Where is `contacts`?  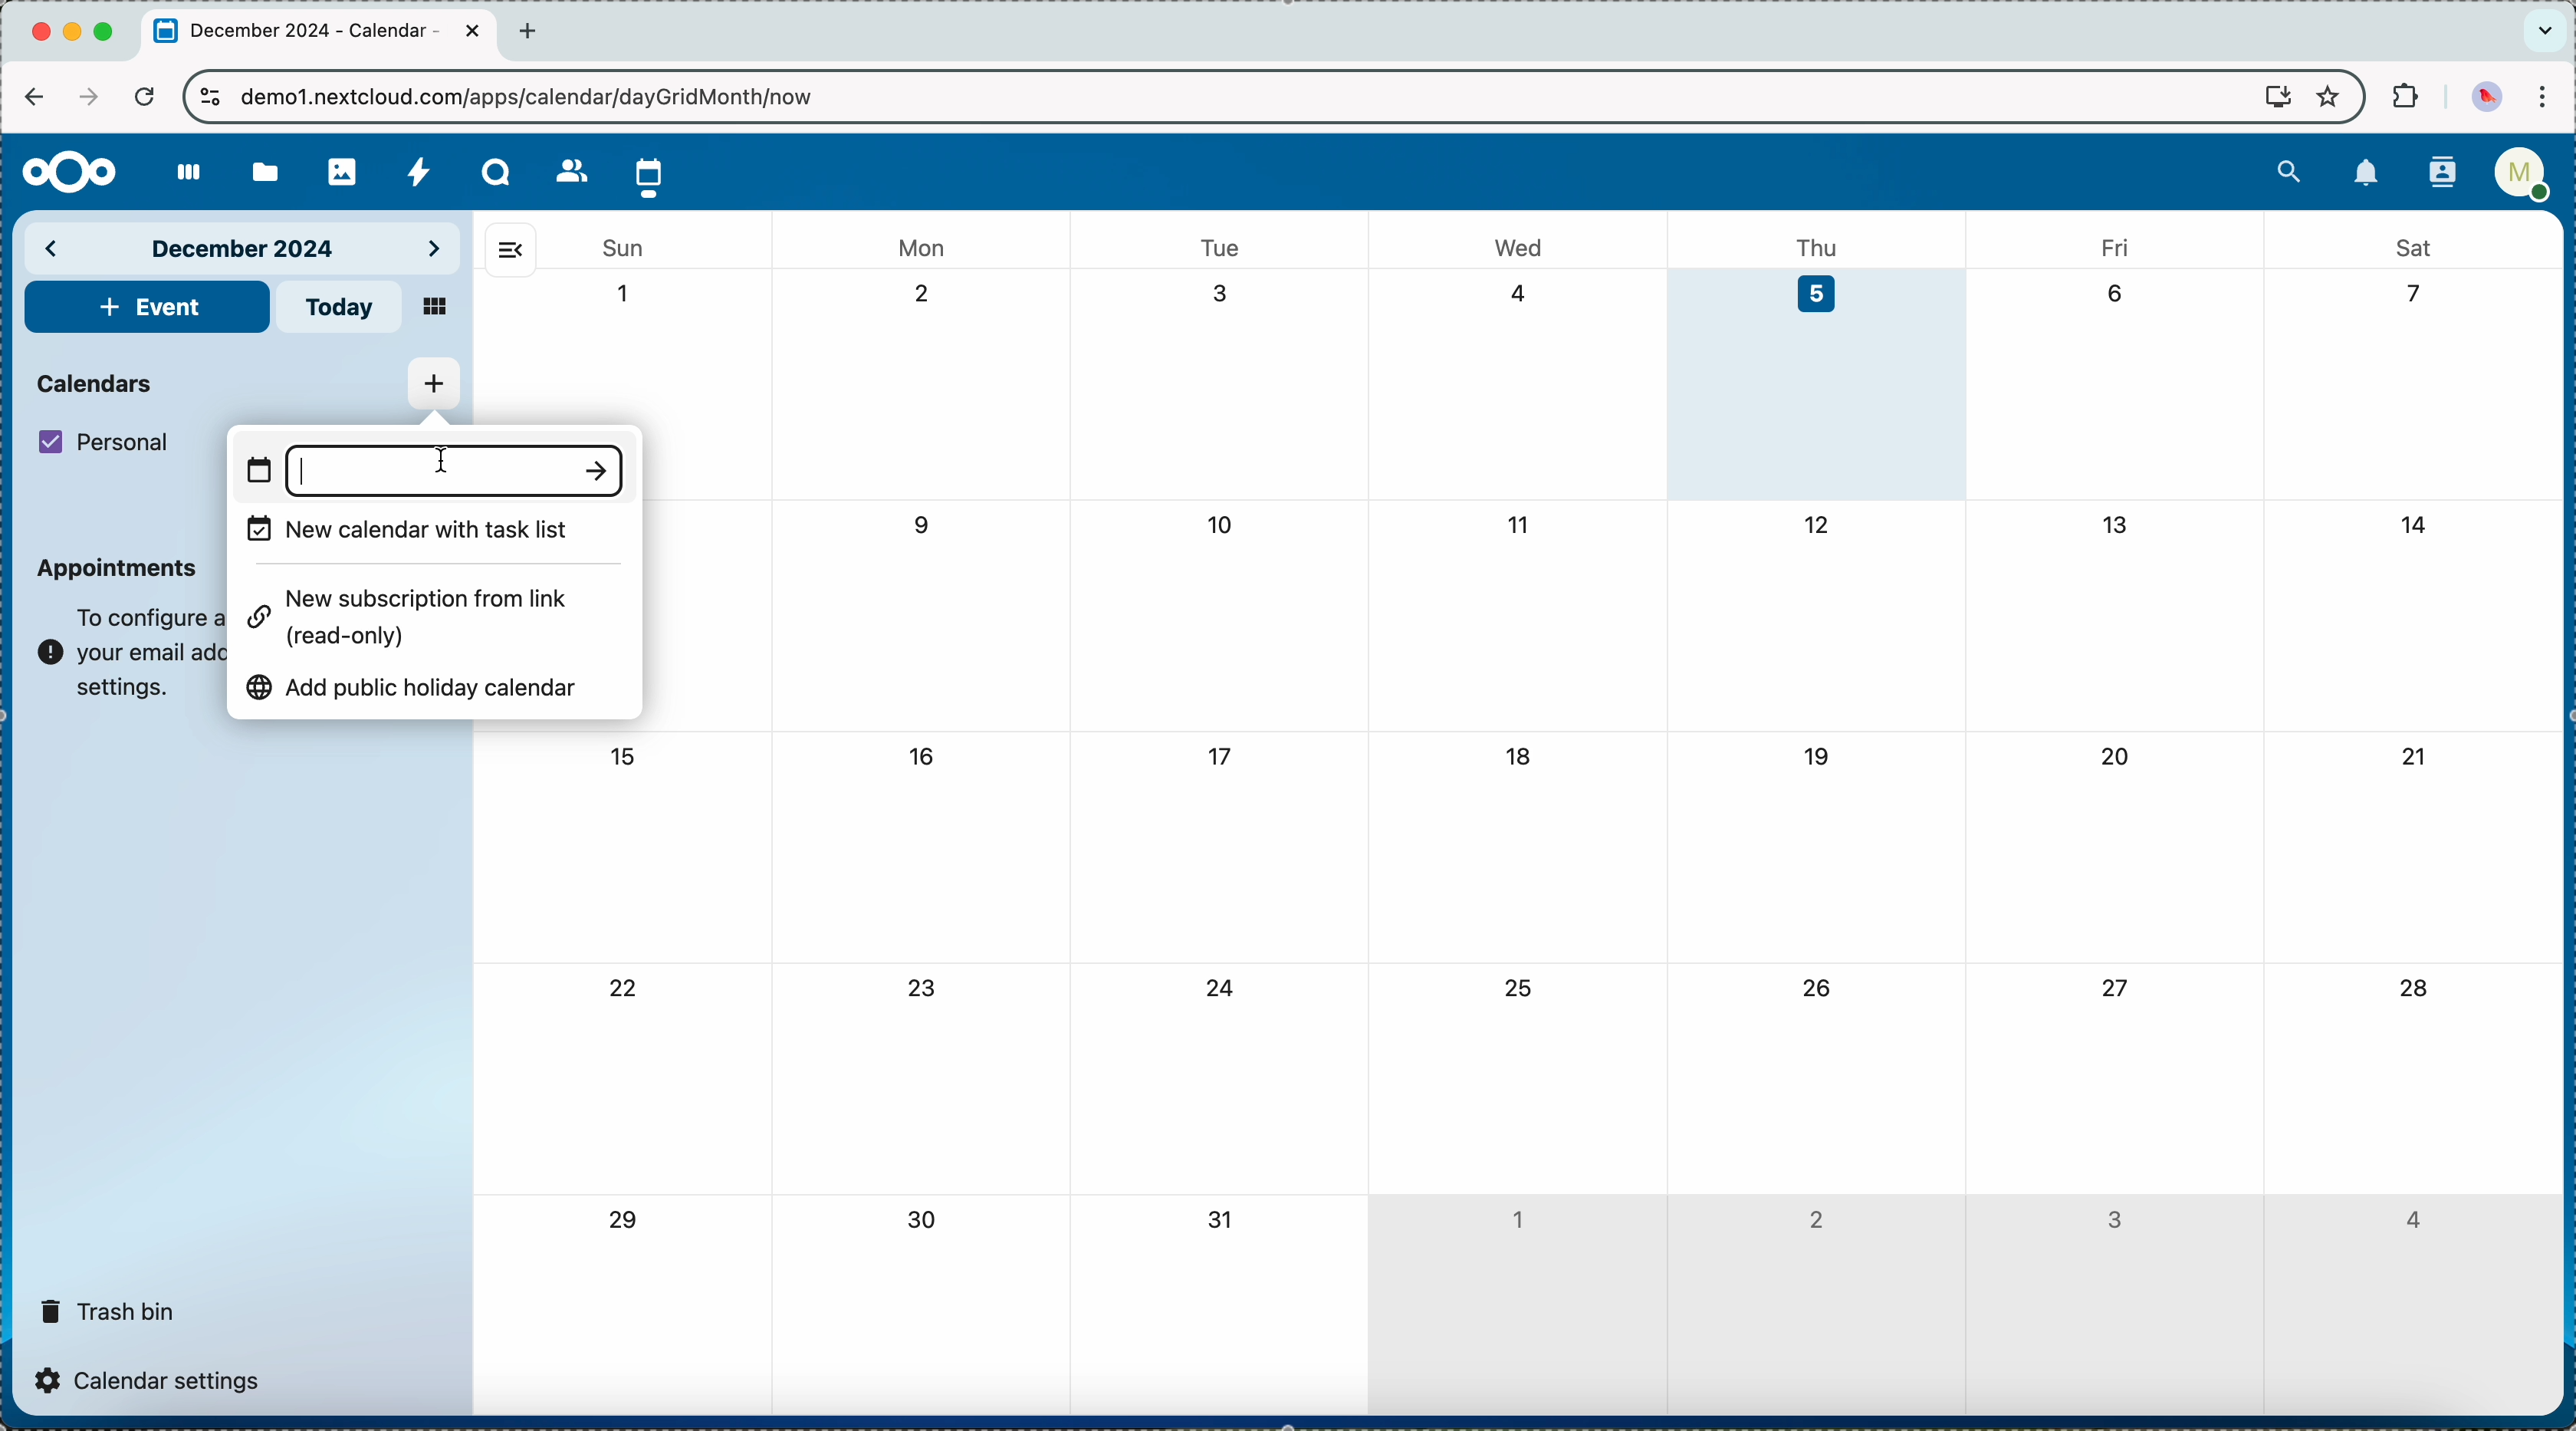
contacts is located at coordinates (565, 170).